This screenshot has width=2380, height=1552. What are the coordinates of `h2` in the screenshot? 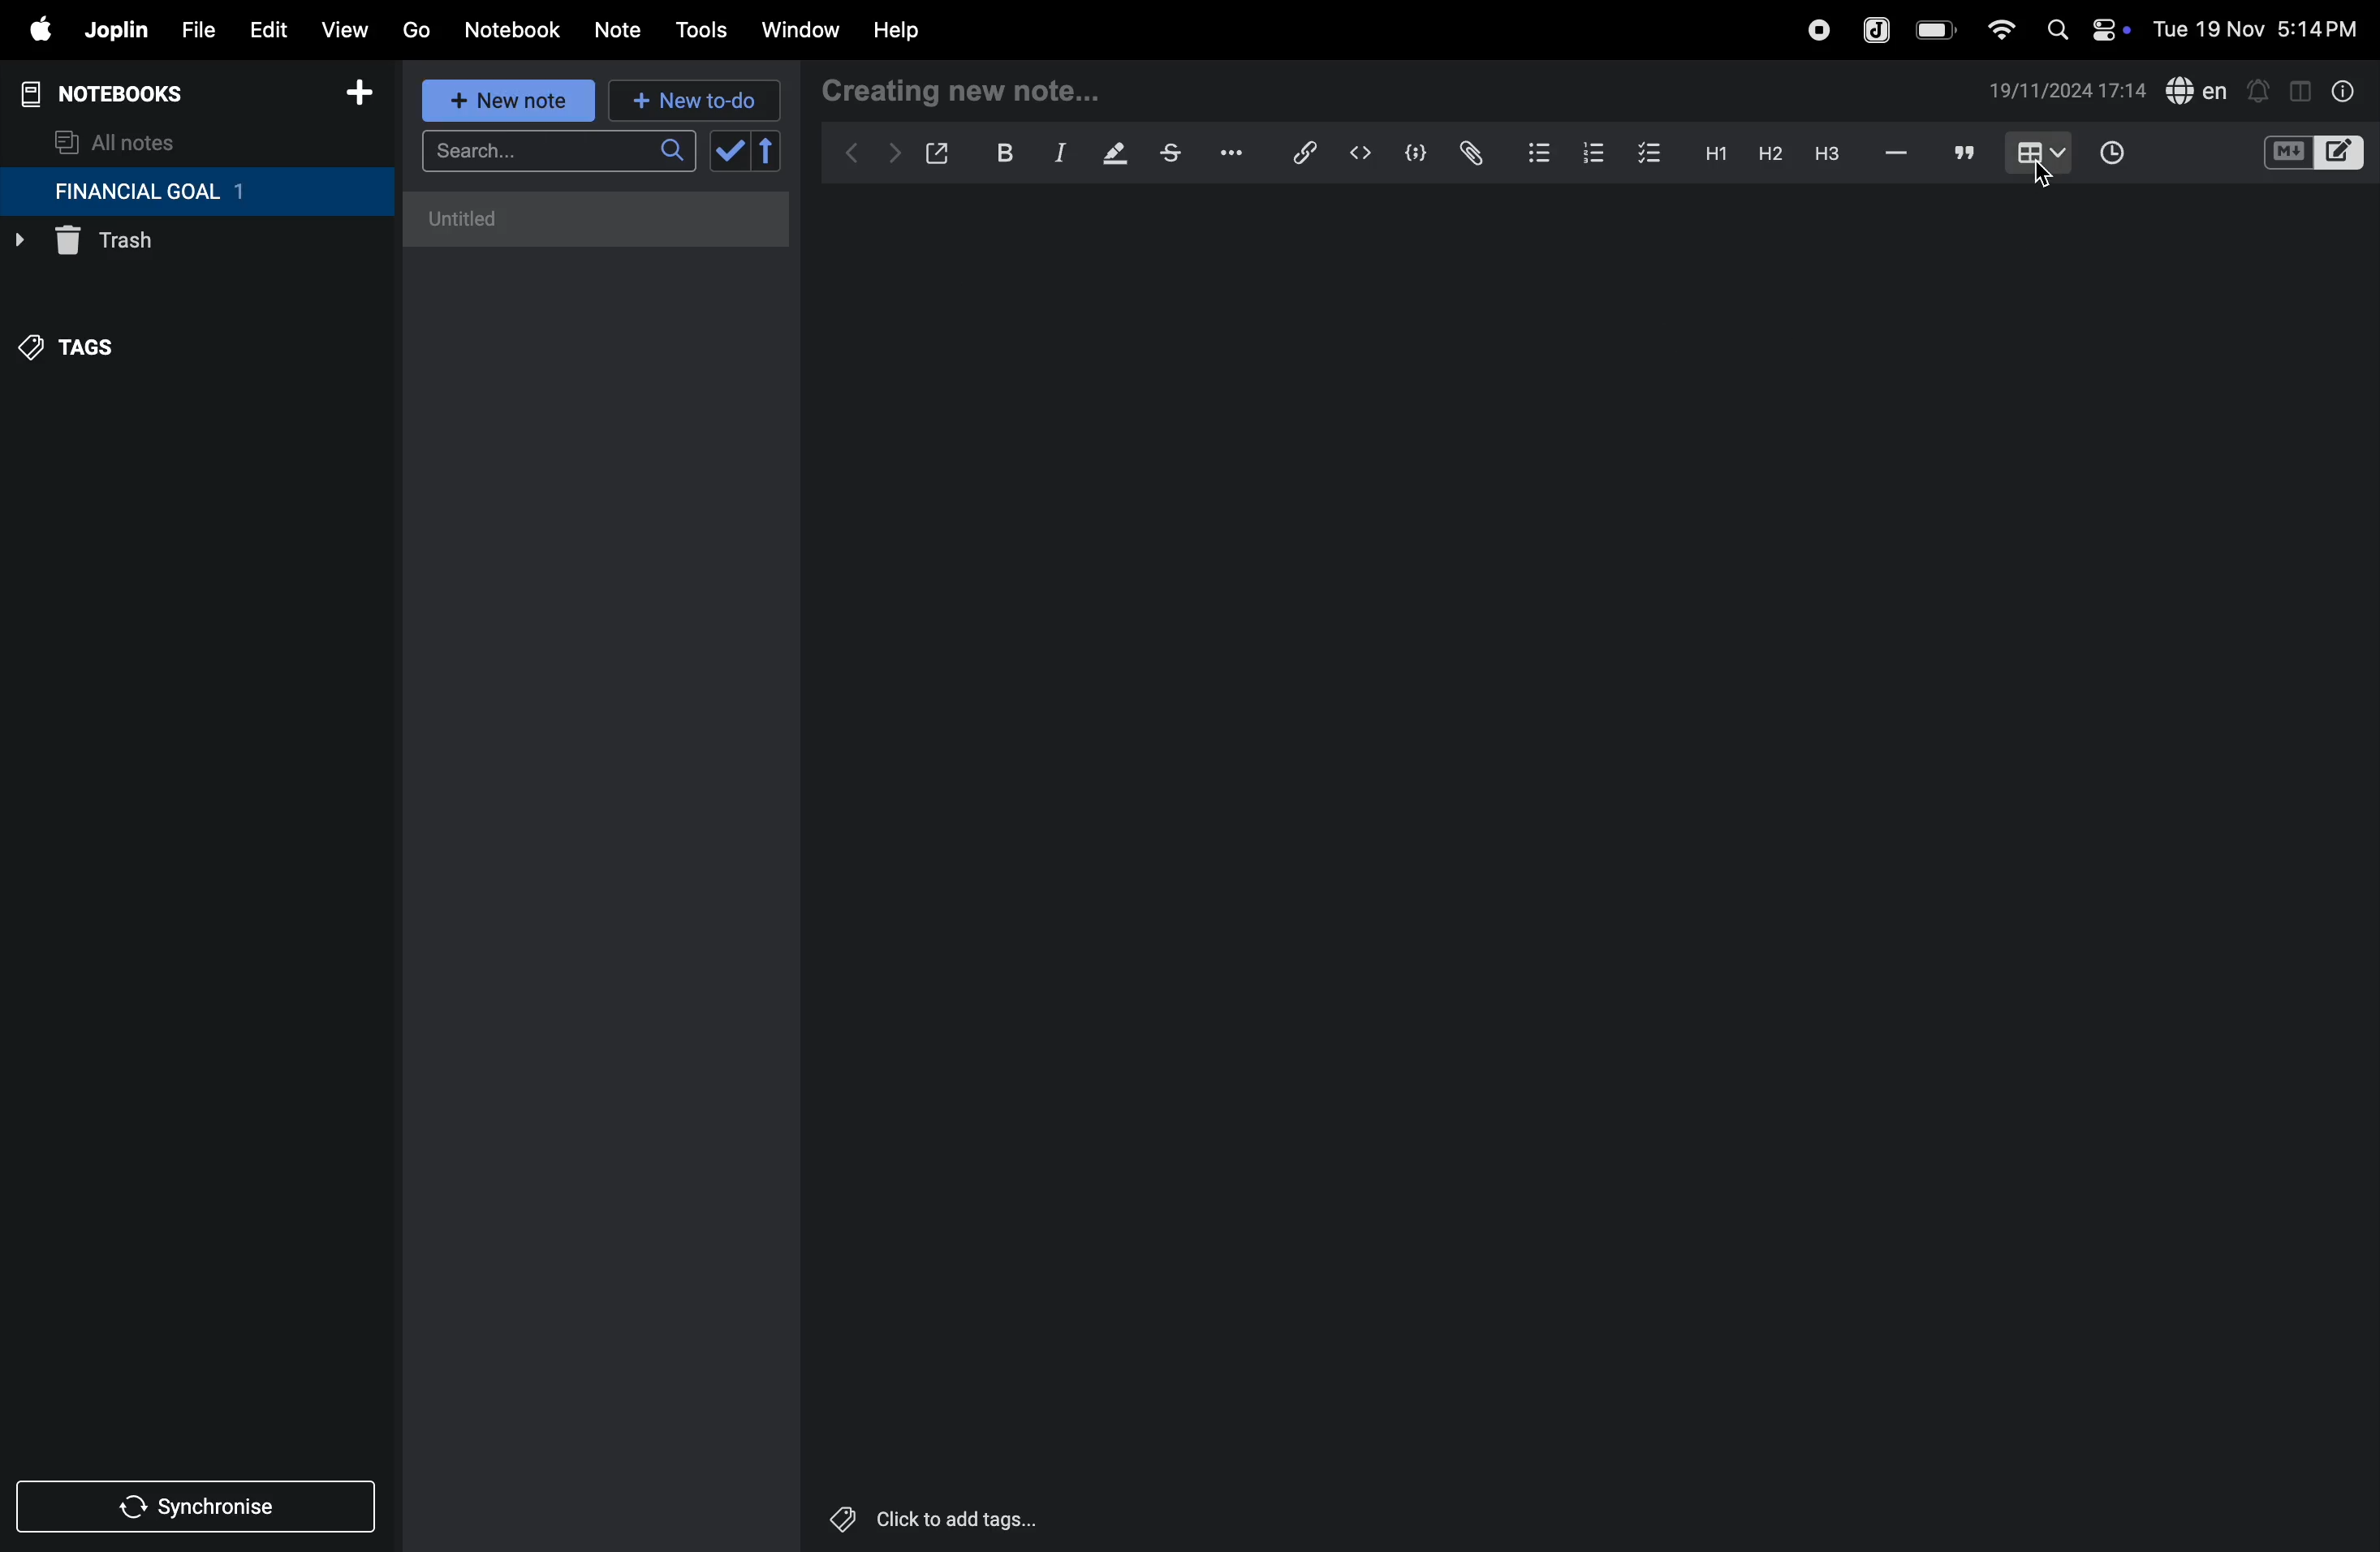 It's located at (1768, 153).